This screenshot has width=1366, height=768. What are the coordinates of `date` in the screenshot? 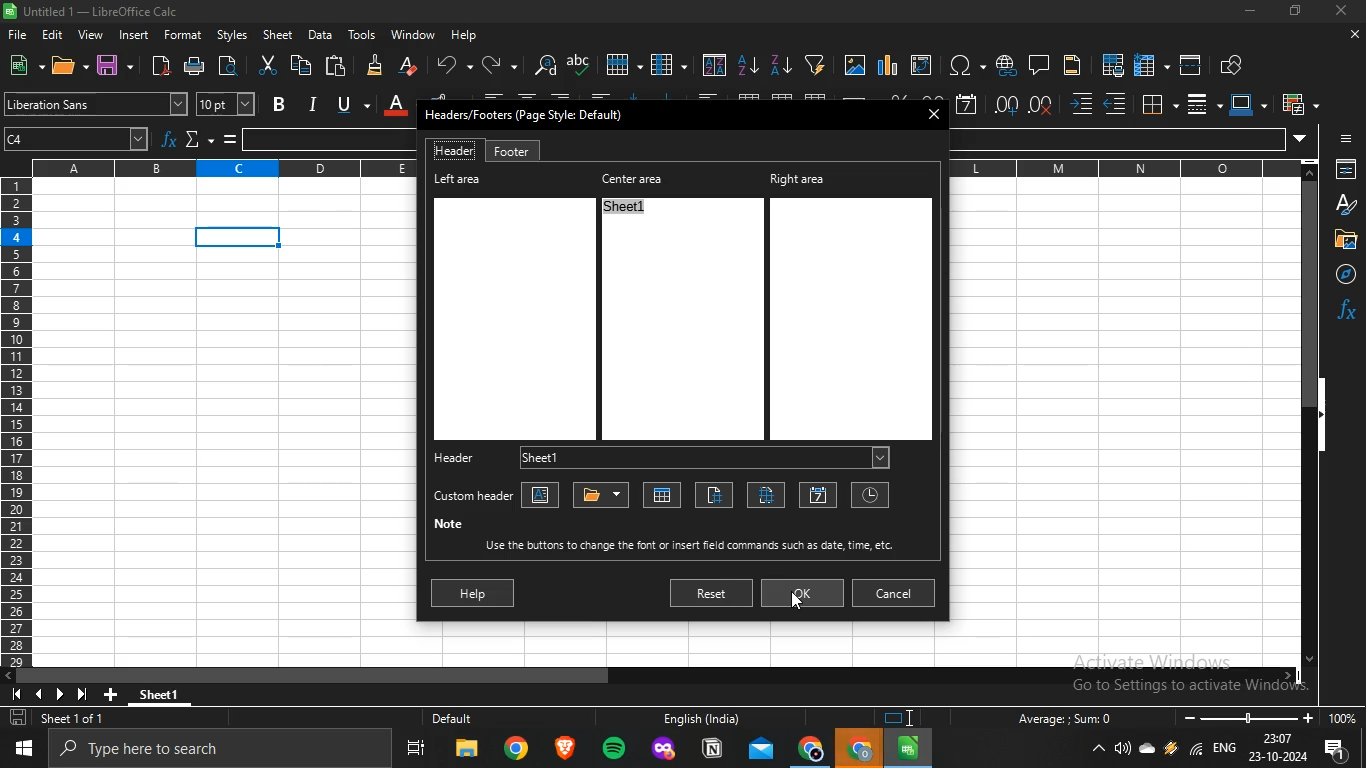 It's located at (819, 496).